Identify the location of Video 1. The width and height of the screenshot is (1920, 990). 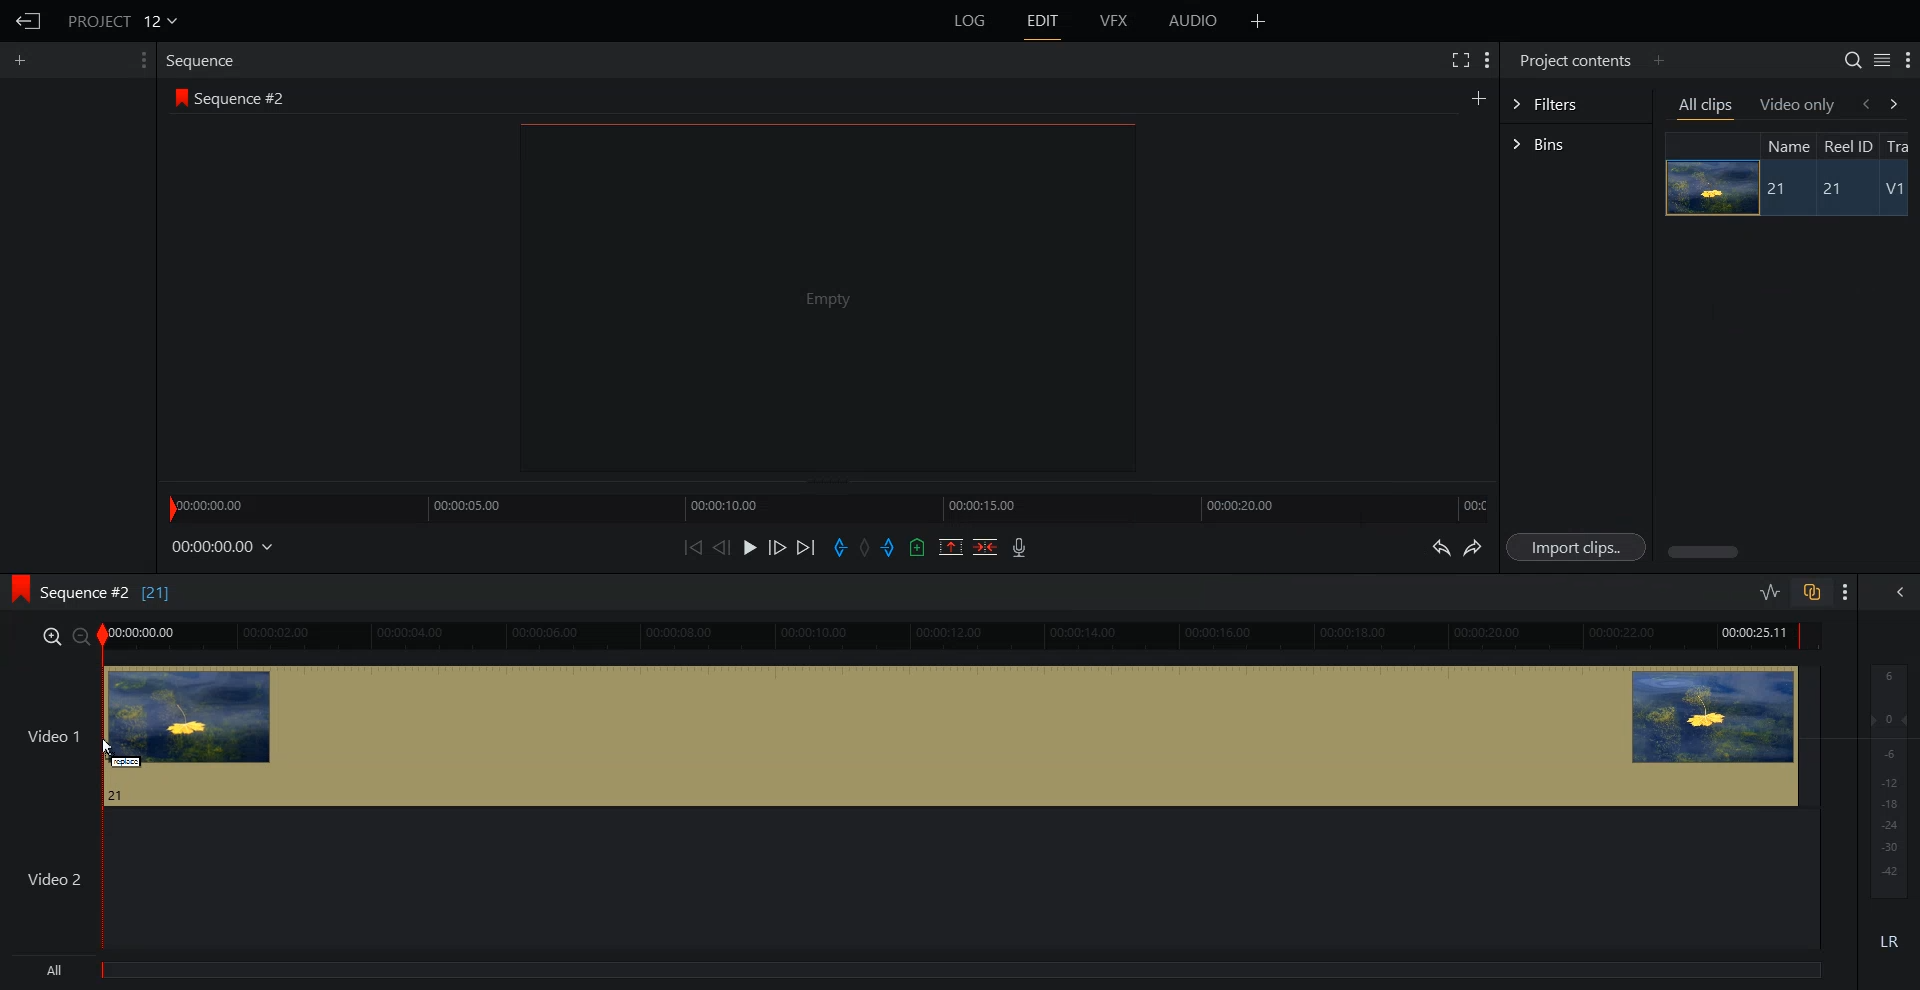
(911, 735).